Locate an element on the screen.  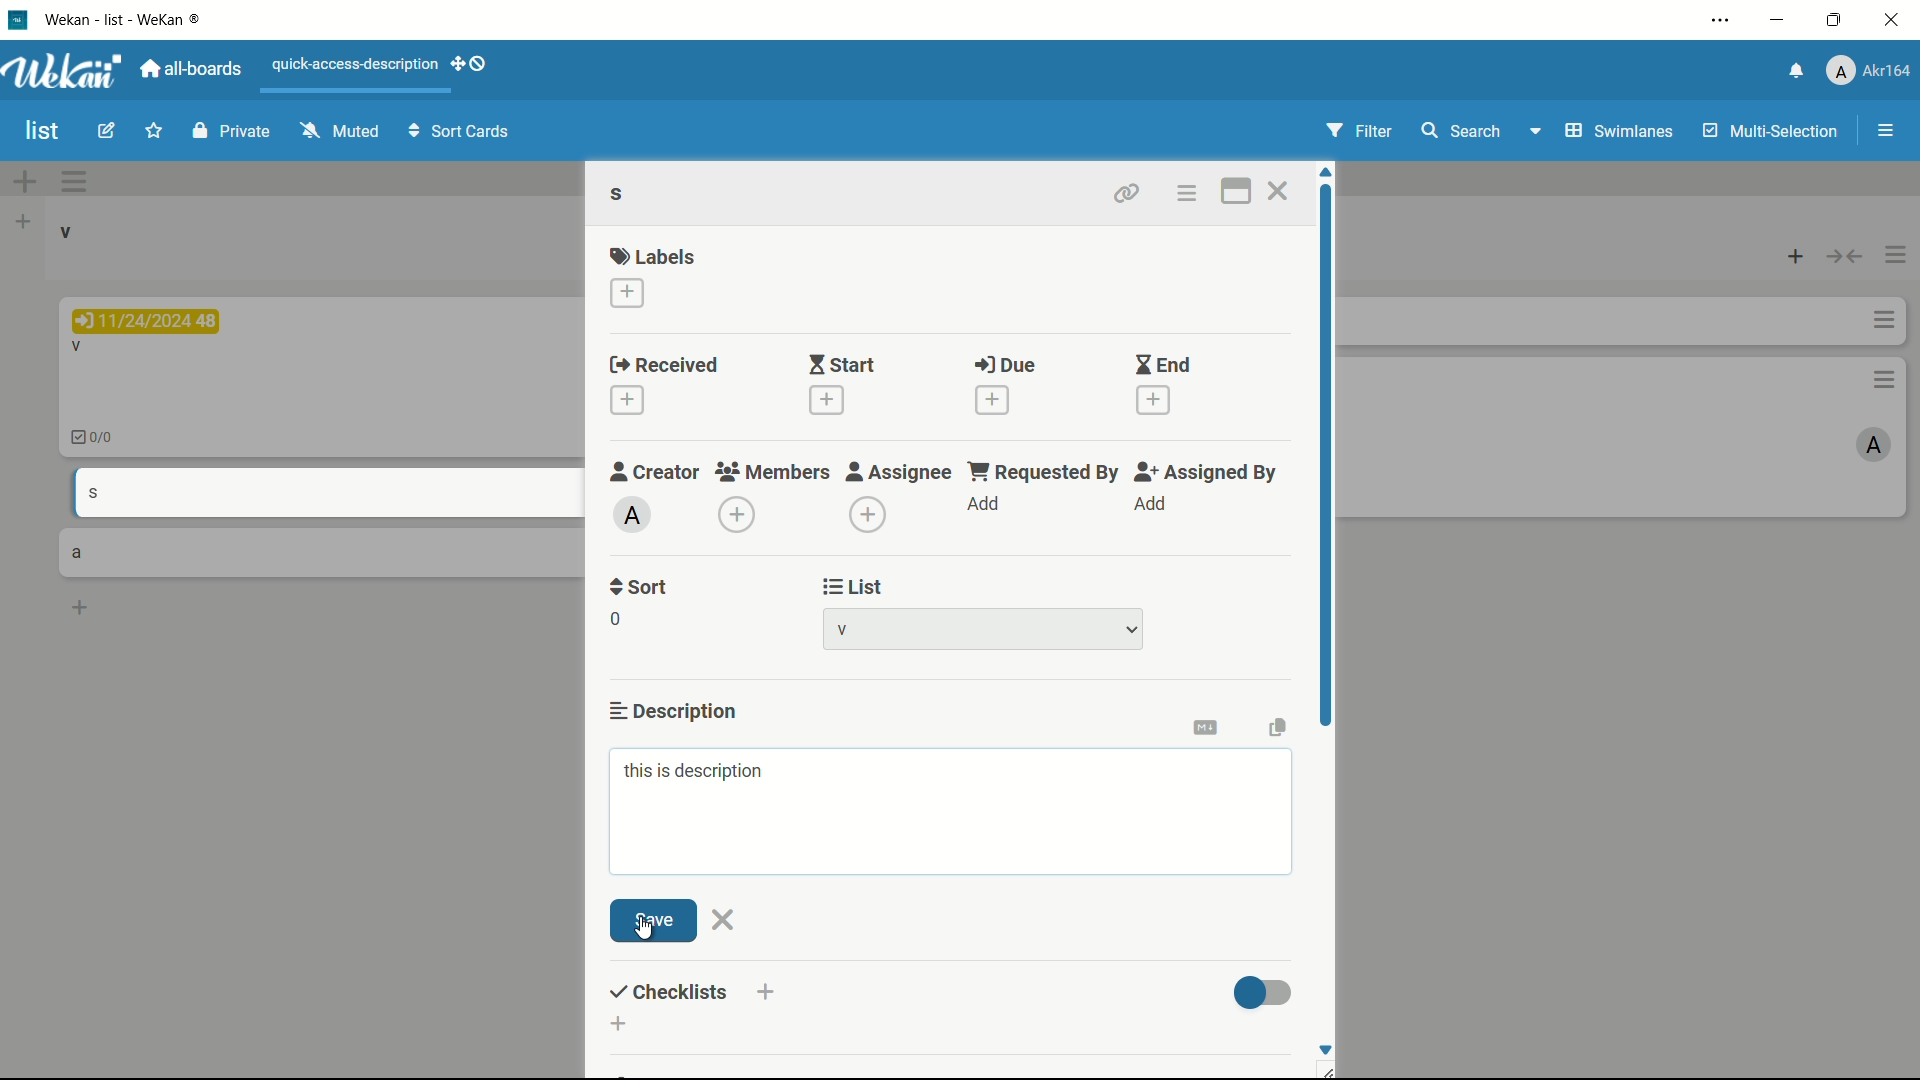
app icon is located at coordinates (20, 20).